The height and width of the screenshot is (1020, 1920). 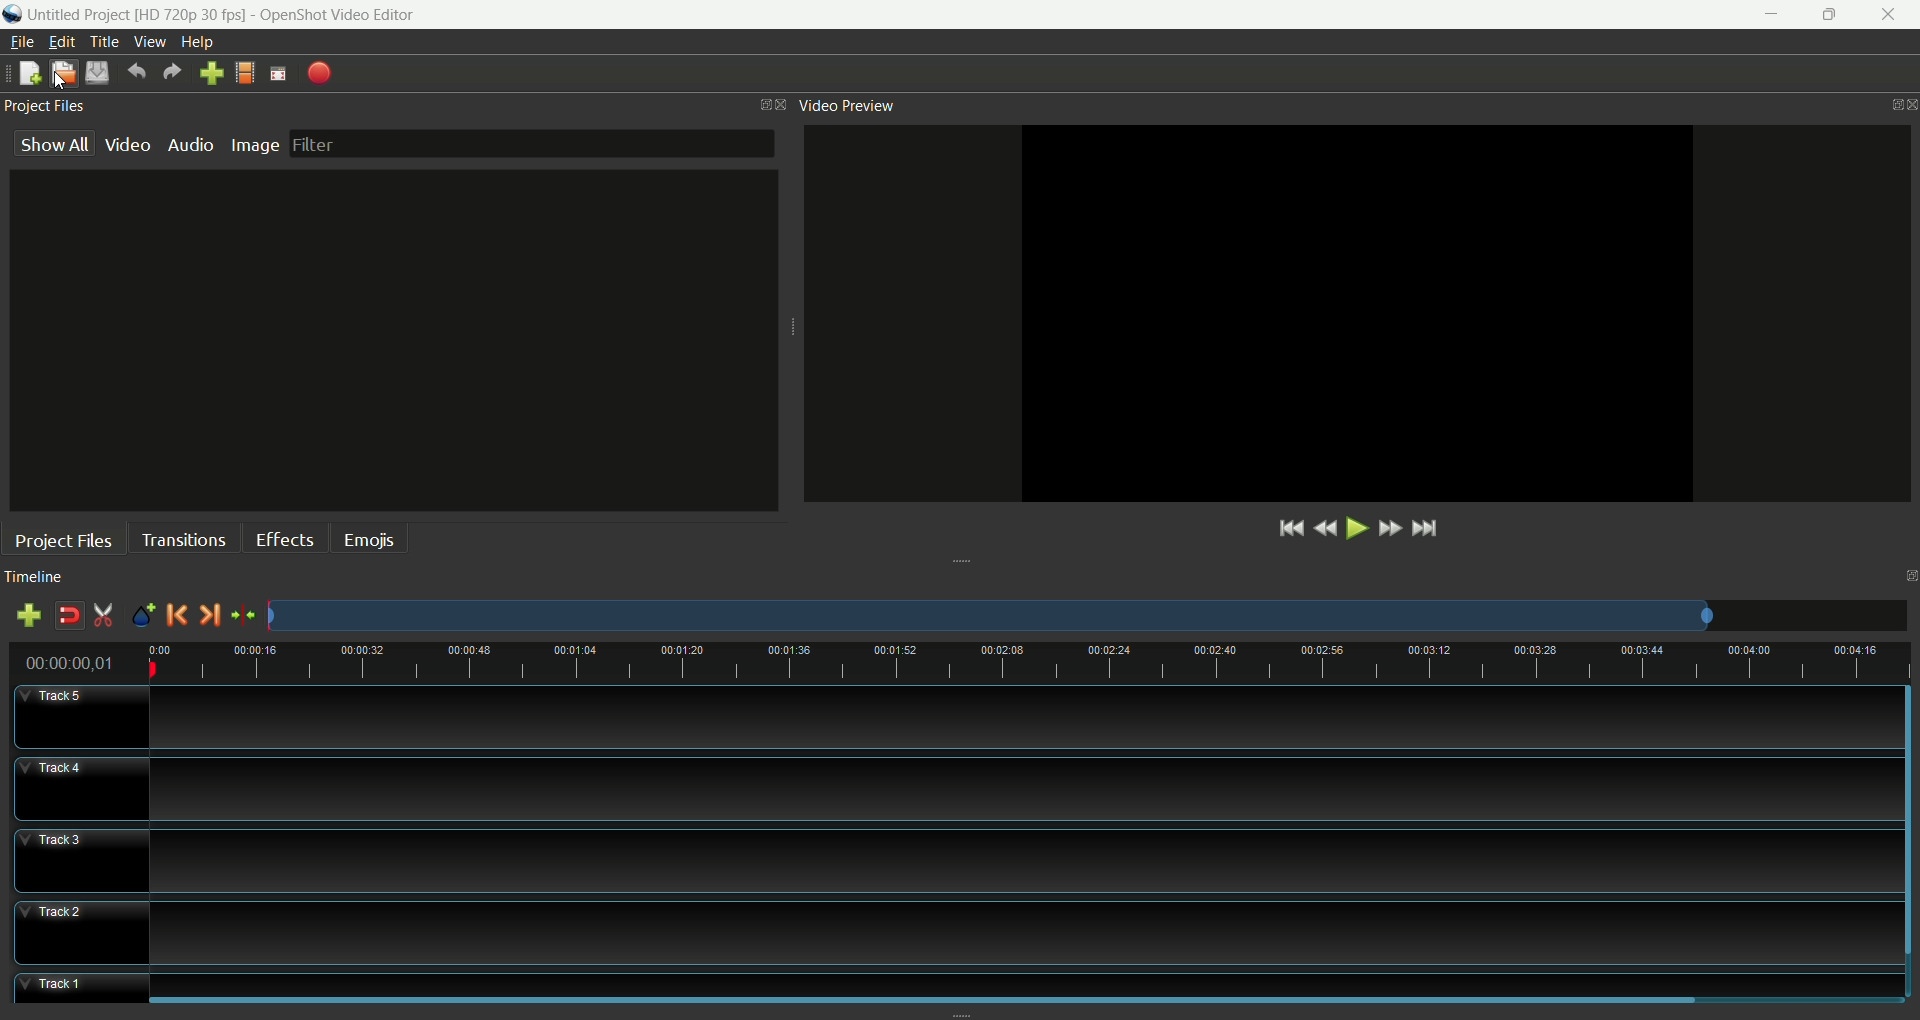 I want to click on zoom factor, so click(x=1087, y=615).